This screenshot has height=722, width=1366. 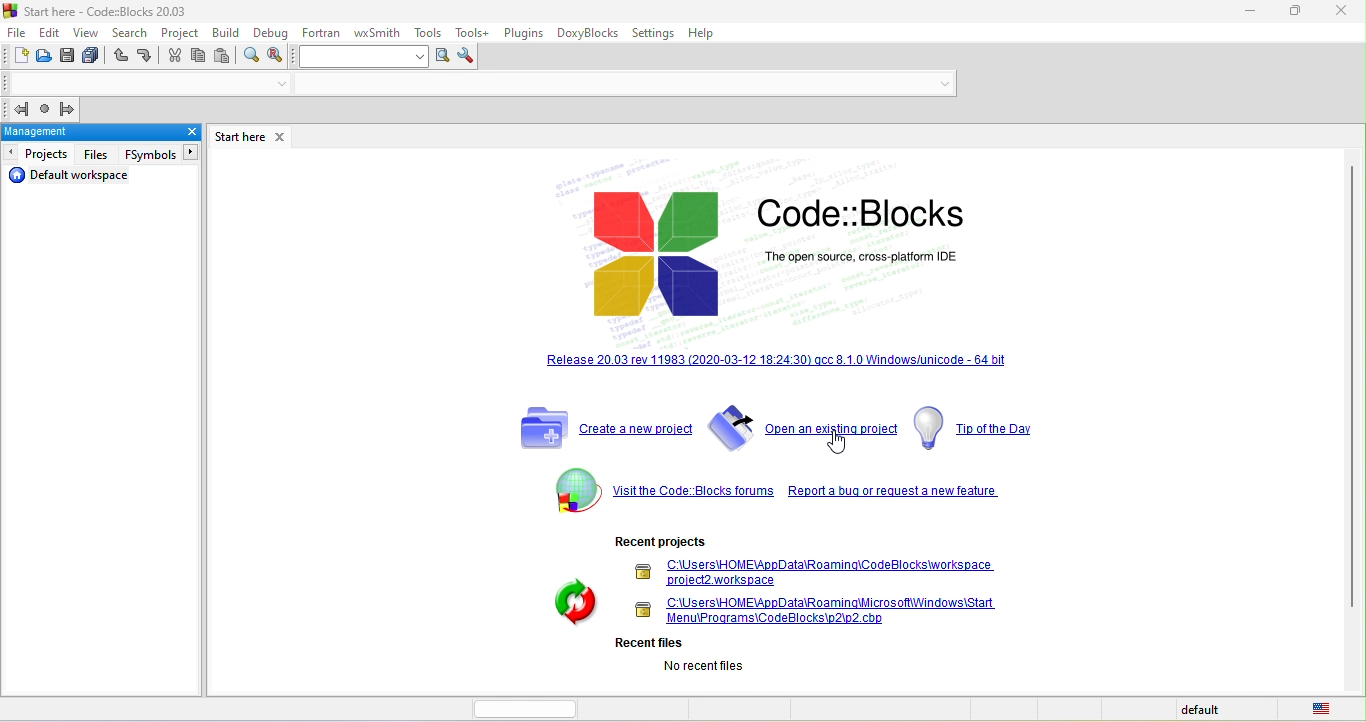 What do you see at coordinates (693, 492) in the screenshot?
I see `visit the code:blocks forum ` at bounding box center [693, 492].